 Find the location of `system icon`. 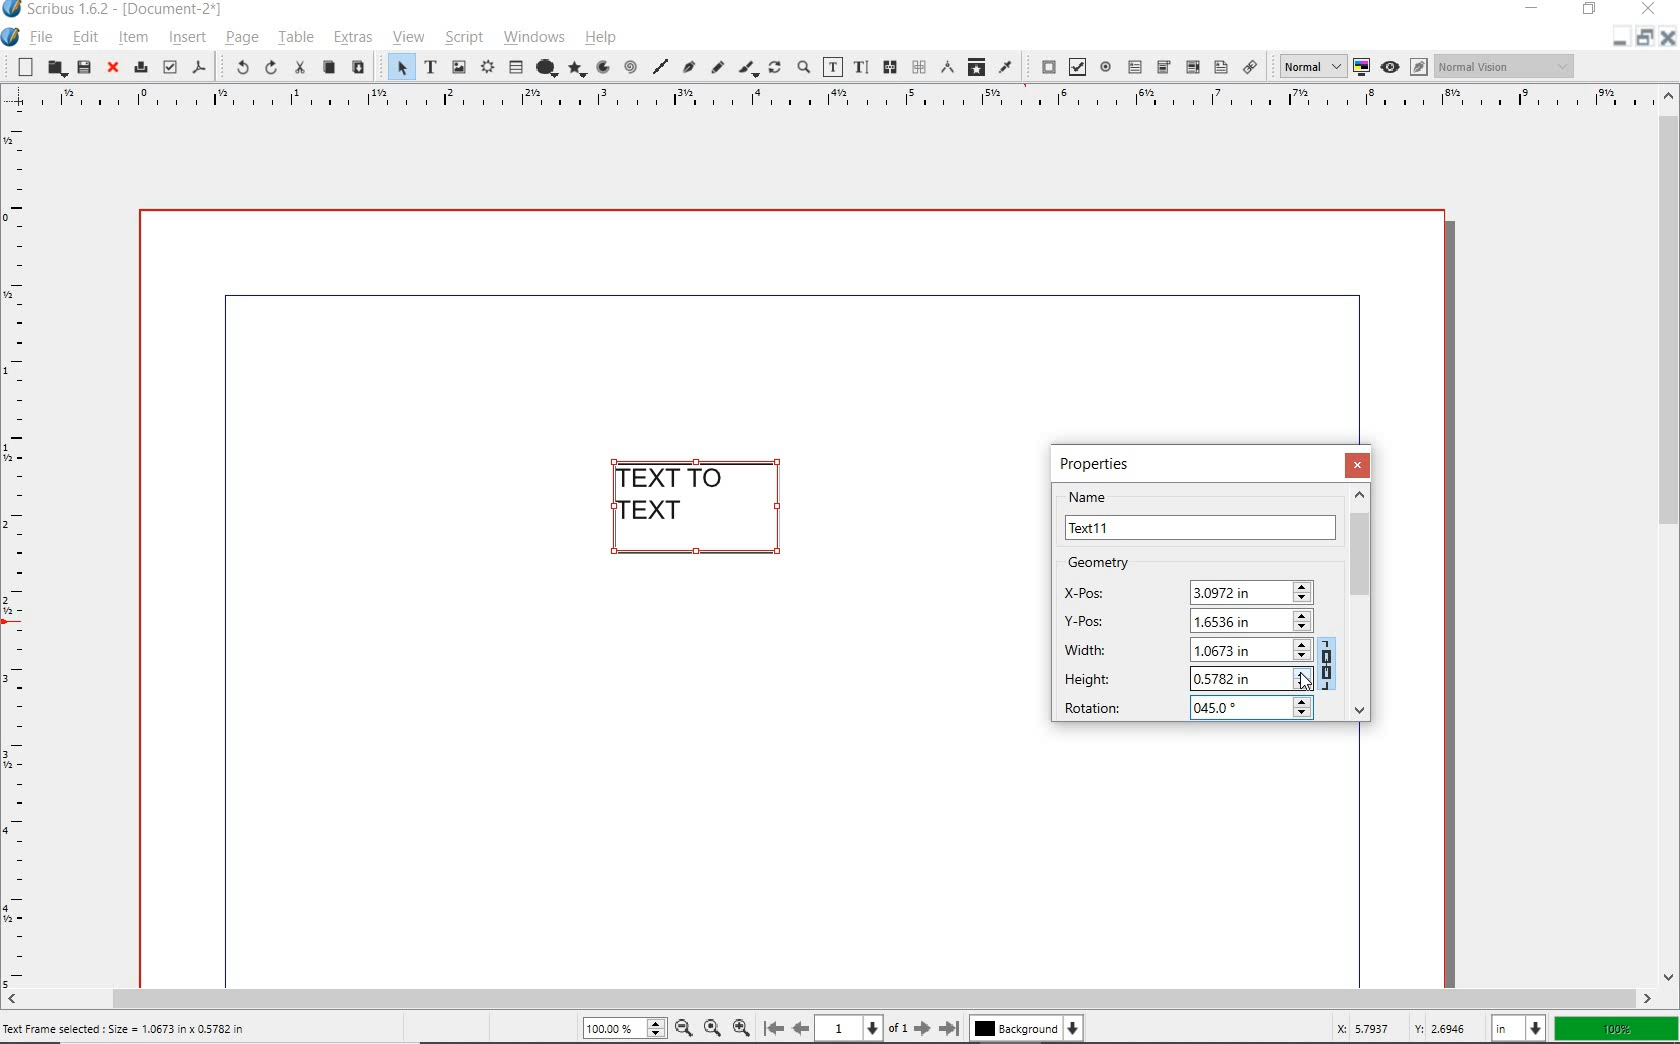

system icon is located at coordinates (12, 38).